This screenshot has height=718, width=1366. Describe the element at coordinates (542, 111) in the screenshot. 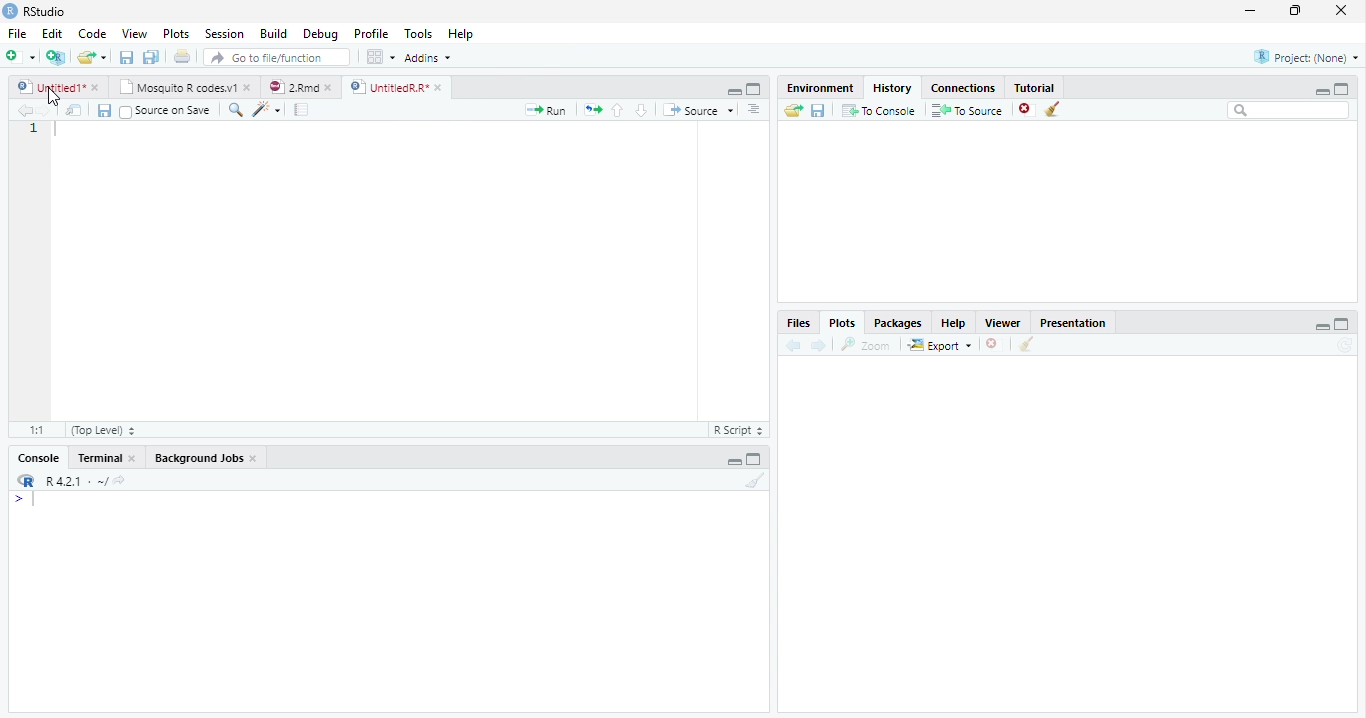

I see `Run` at that location.